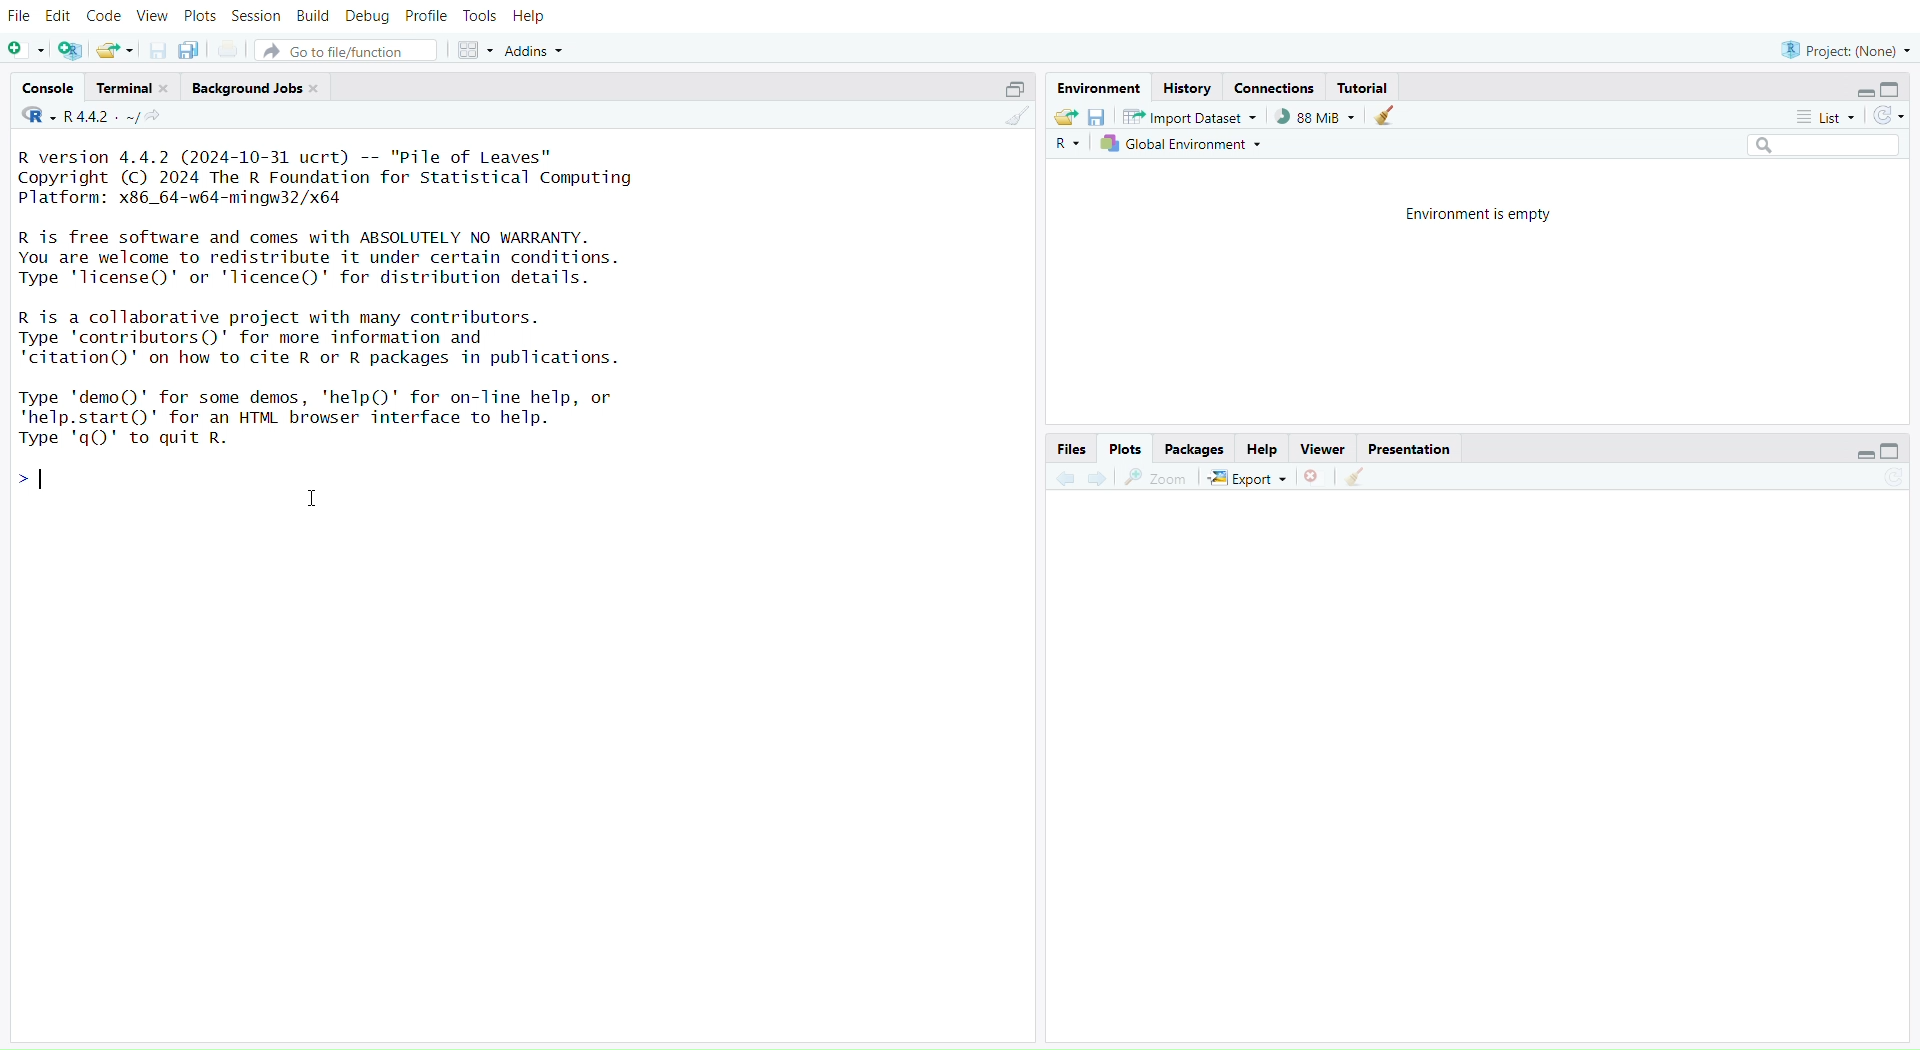 This screenshot has width=1920, height=1050. What do you see at coordinates (536, 50) in the screenshot?
I see `addins` at bounding box center [536, 50].